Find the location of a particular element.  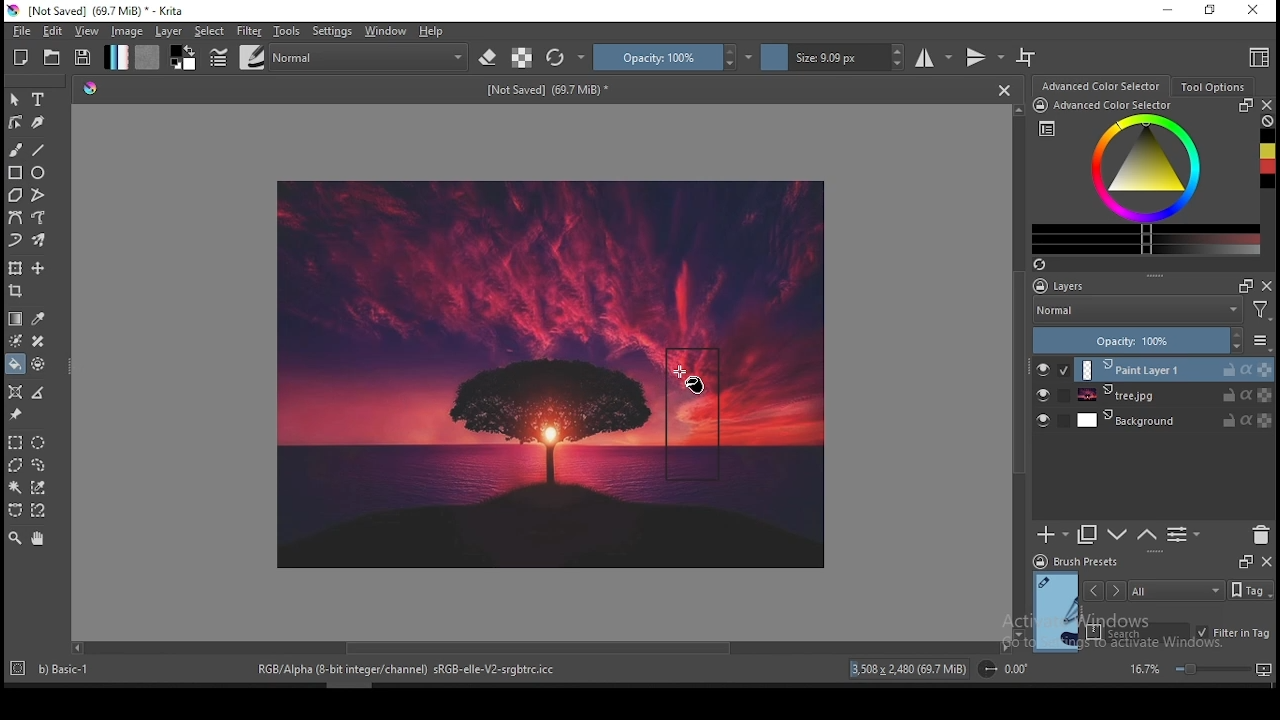

image is located at coordinates (129, 32).